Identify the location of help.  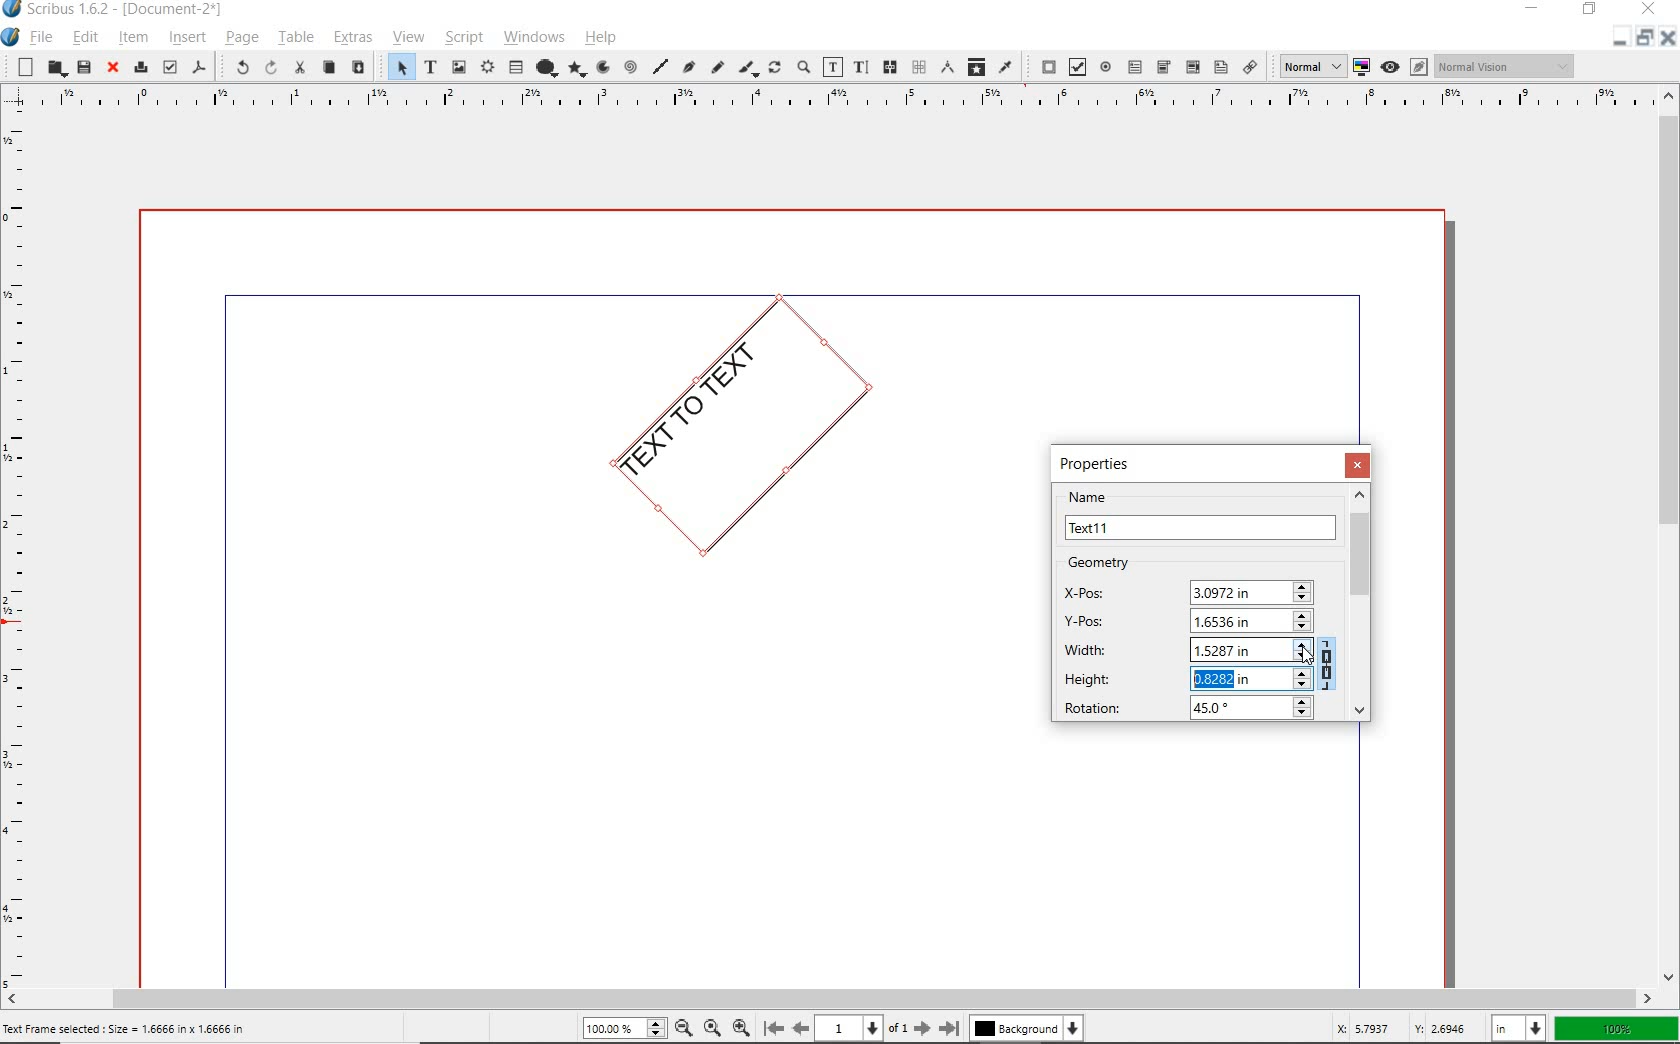
(600, 40).